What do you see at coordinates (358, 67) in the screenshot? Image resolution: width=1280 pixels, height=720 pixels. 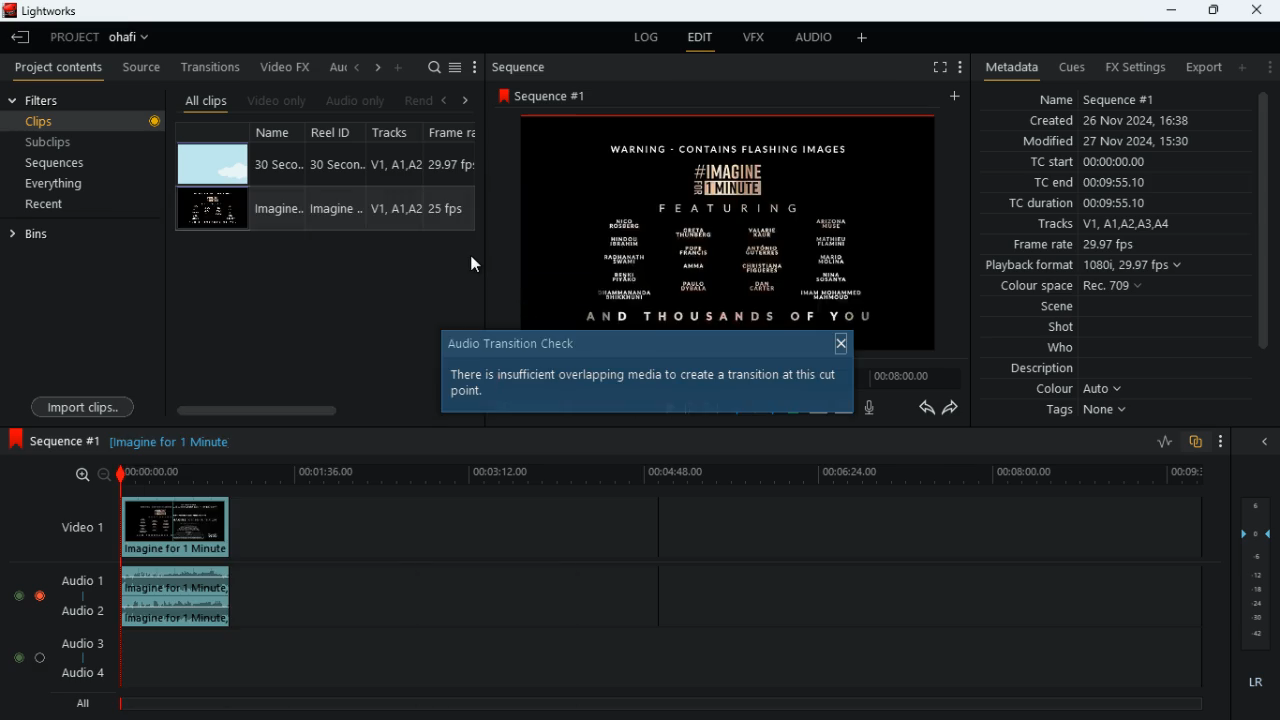 I see `left` at bounding box center [358, 67].